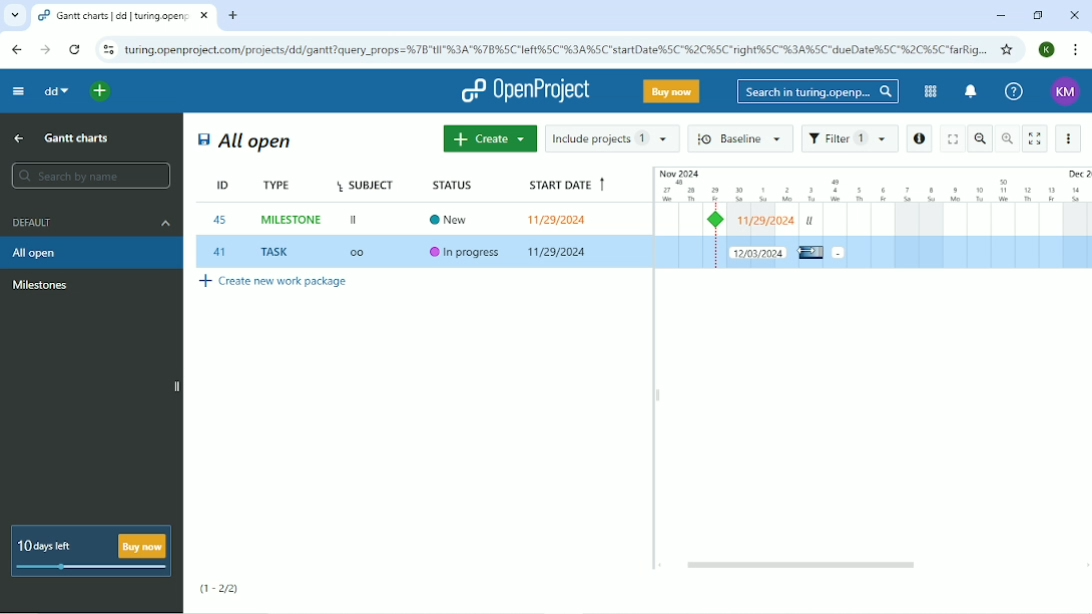 This screenshot has width=1092, height=614. I want to click on 11/29/2024, so click(559, 253).